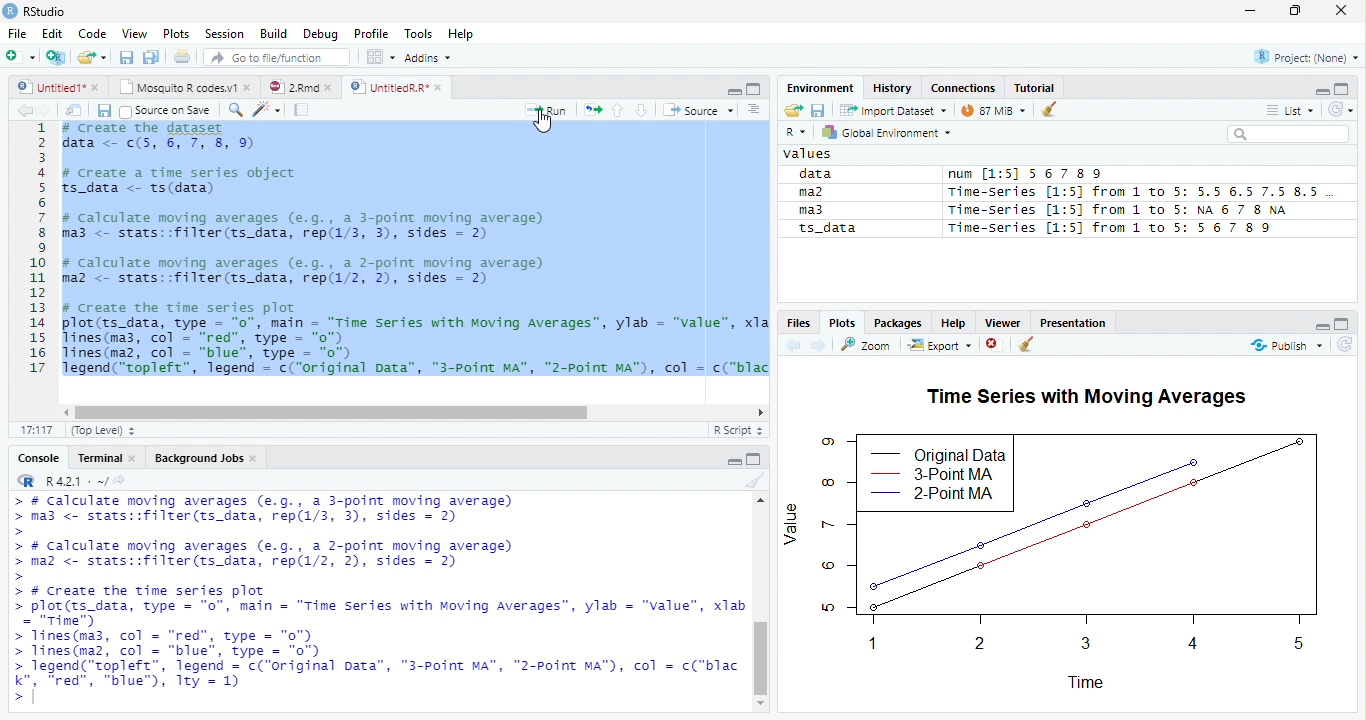  Describe the element at coordinates (460, 34) in the screenshot. I see `Hep` at that location.